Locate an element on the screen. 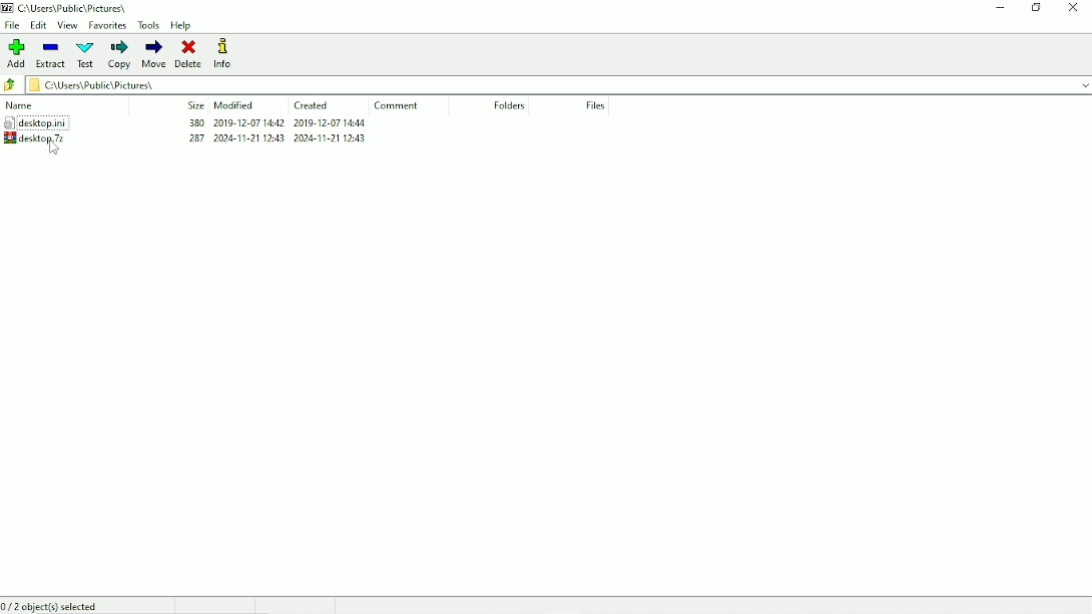  Info is located at coordinates (222, 53).